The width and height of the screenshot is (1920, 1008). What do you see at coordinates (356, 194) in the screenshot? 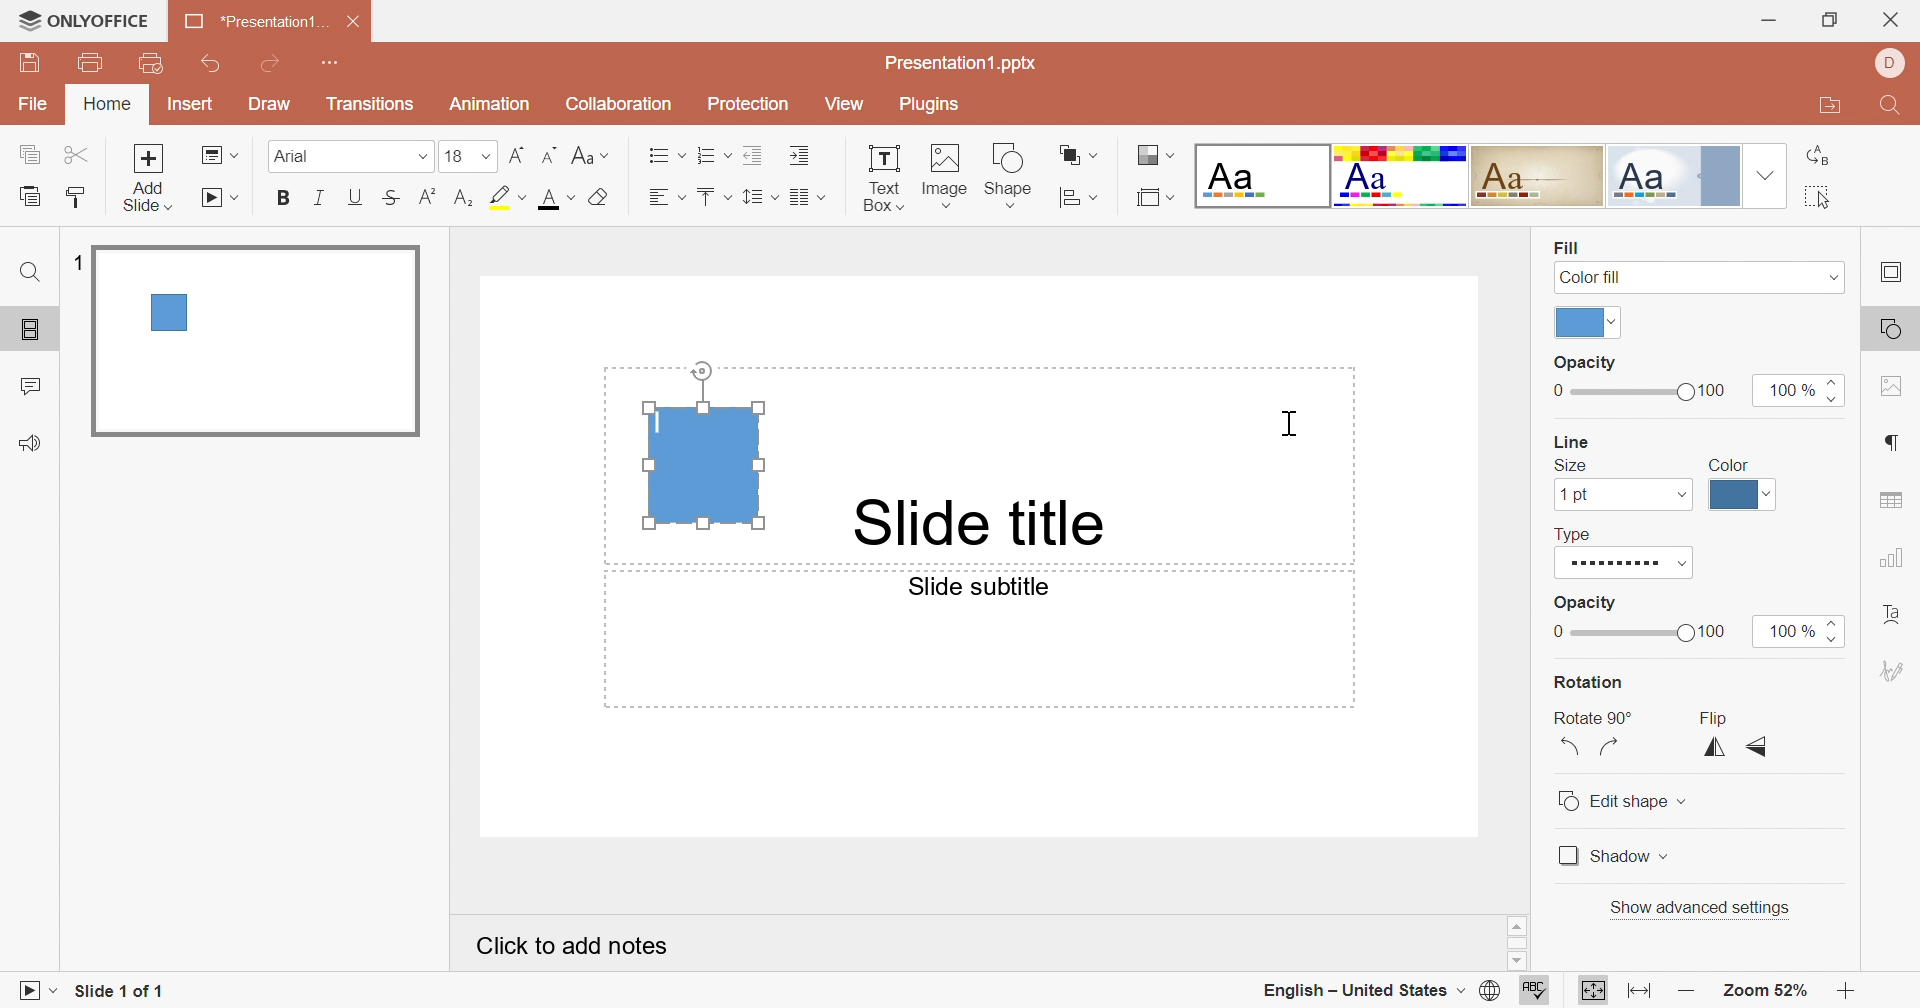
I see `Underline` at bounding box center [356, 194].